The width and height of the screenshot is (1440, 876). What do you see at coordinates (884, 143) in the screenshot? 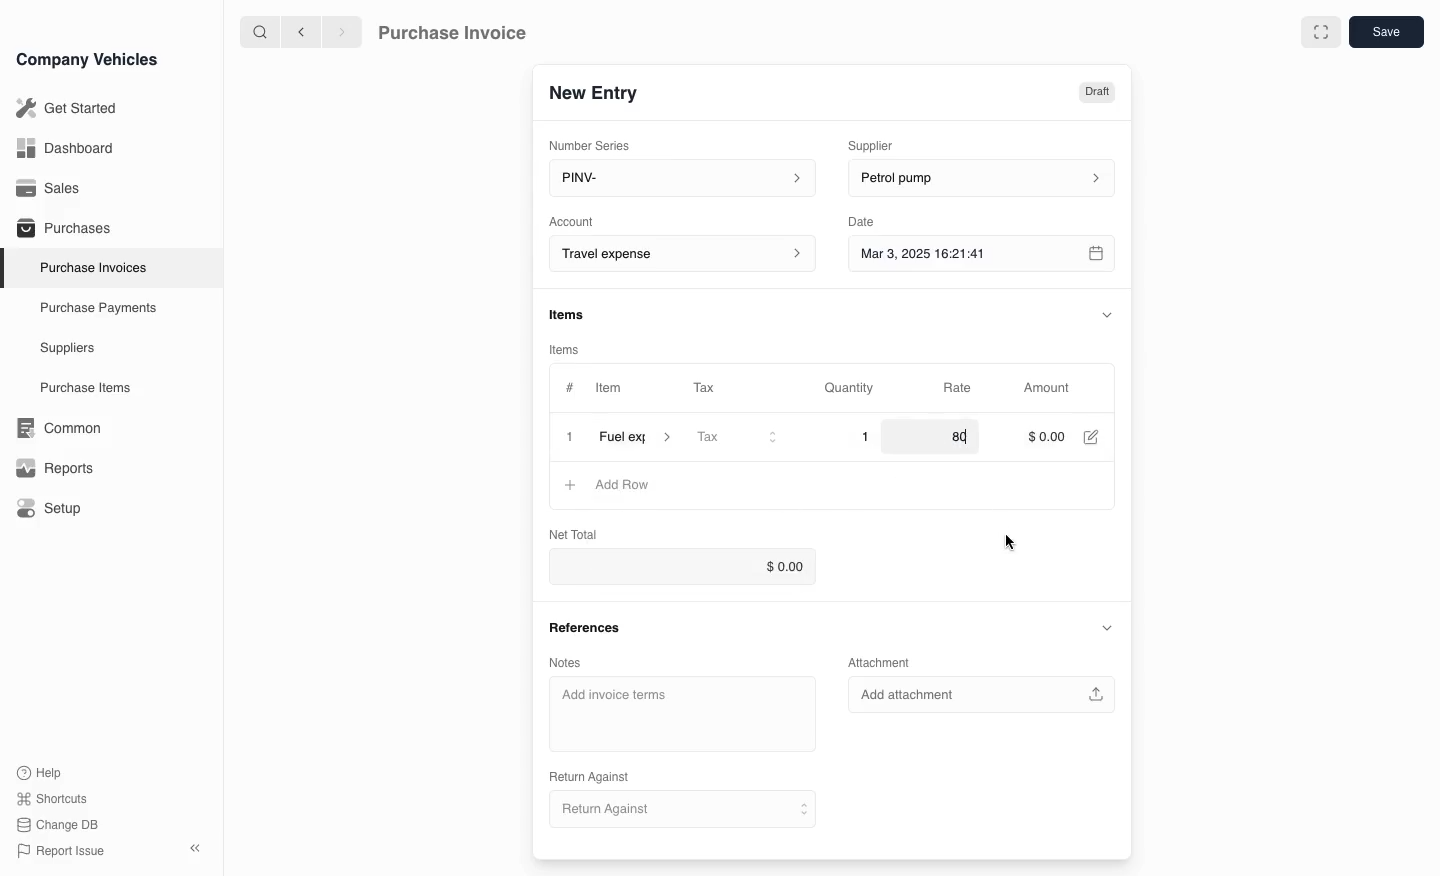
I see `Supplier` at bounding box center [884, 143].